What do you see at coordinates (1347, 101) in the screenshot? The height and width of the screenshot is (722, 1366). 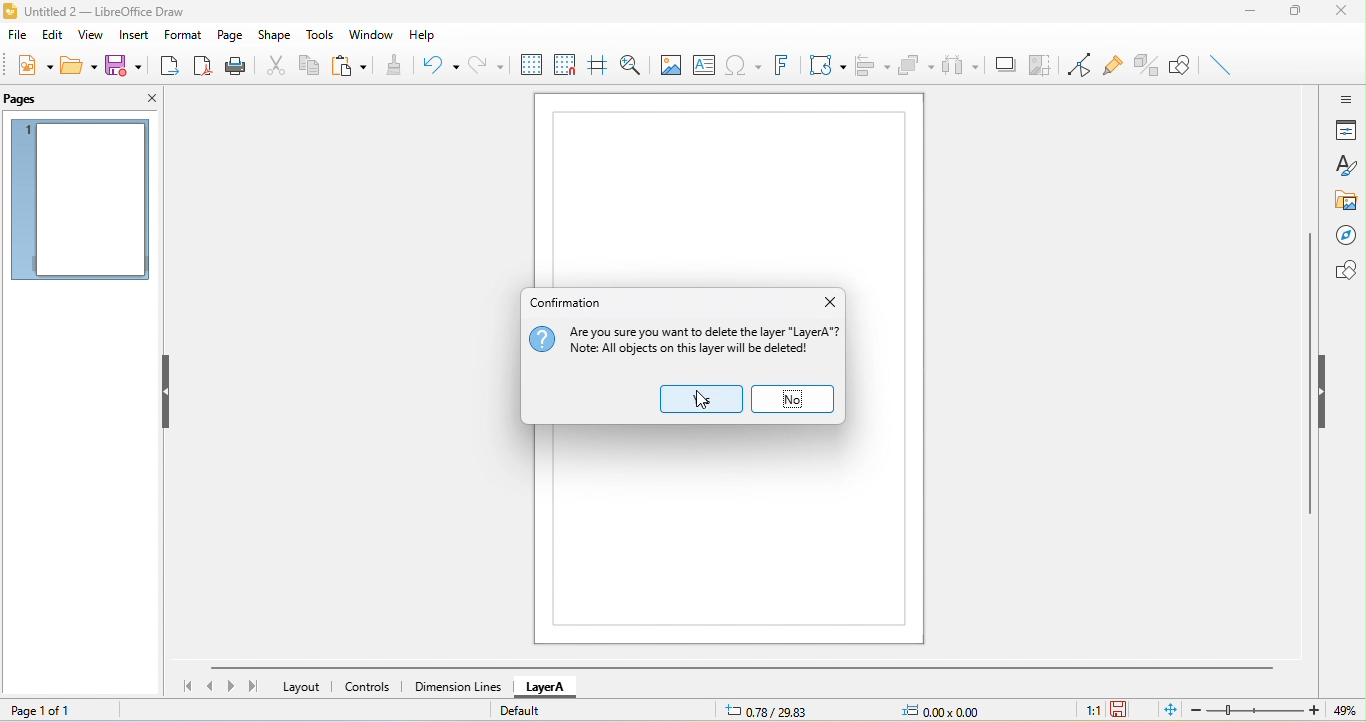 I see `sidebar setting` at bounding box center [1347, 101].